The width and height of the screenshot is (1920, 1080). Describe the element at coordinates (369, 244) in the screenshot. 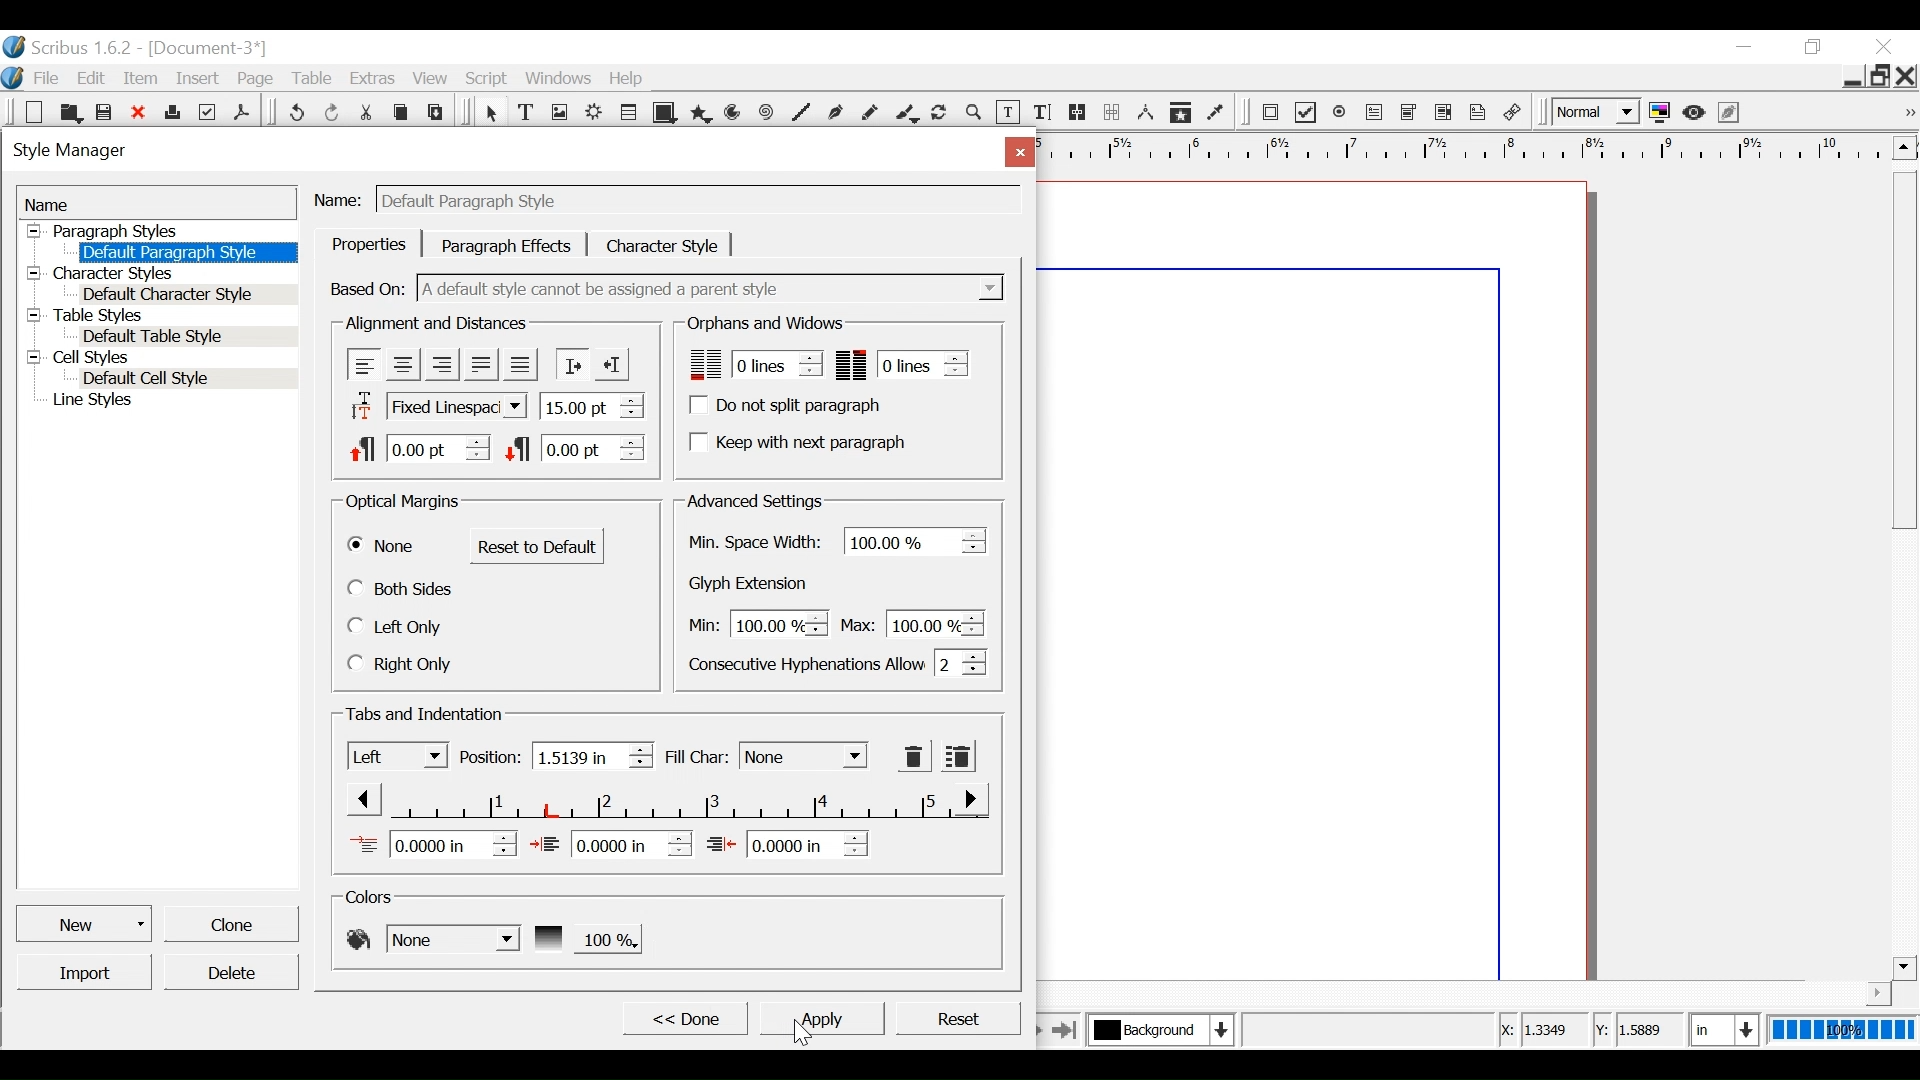

I see `Properties` at that location.